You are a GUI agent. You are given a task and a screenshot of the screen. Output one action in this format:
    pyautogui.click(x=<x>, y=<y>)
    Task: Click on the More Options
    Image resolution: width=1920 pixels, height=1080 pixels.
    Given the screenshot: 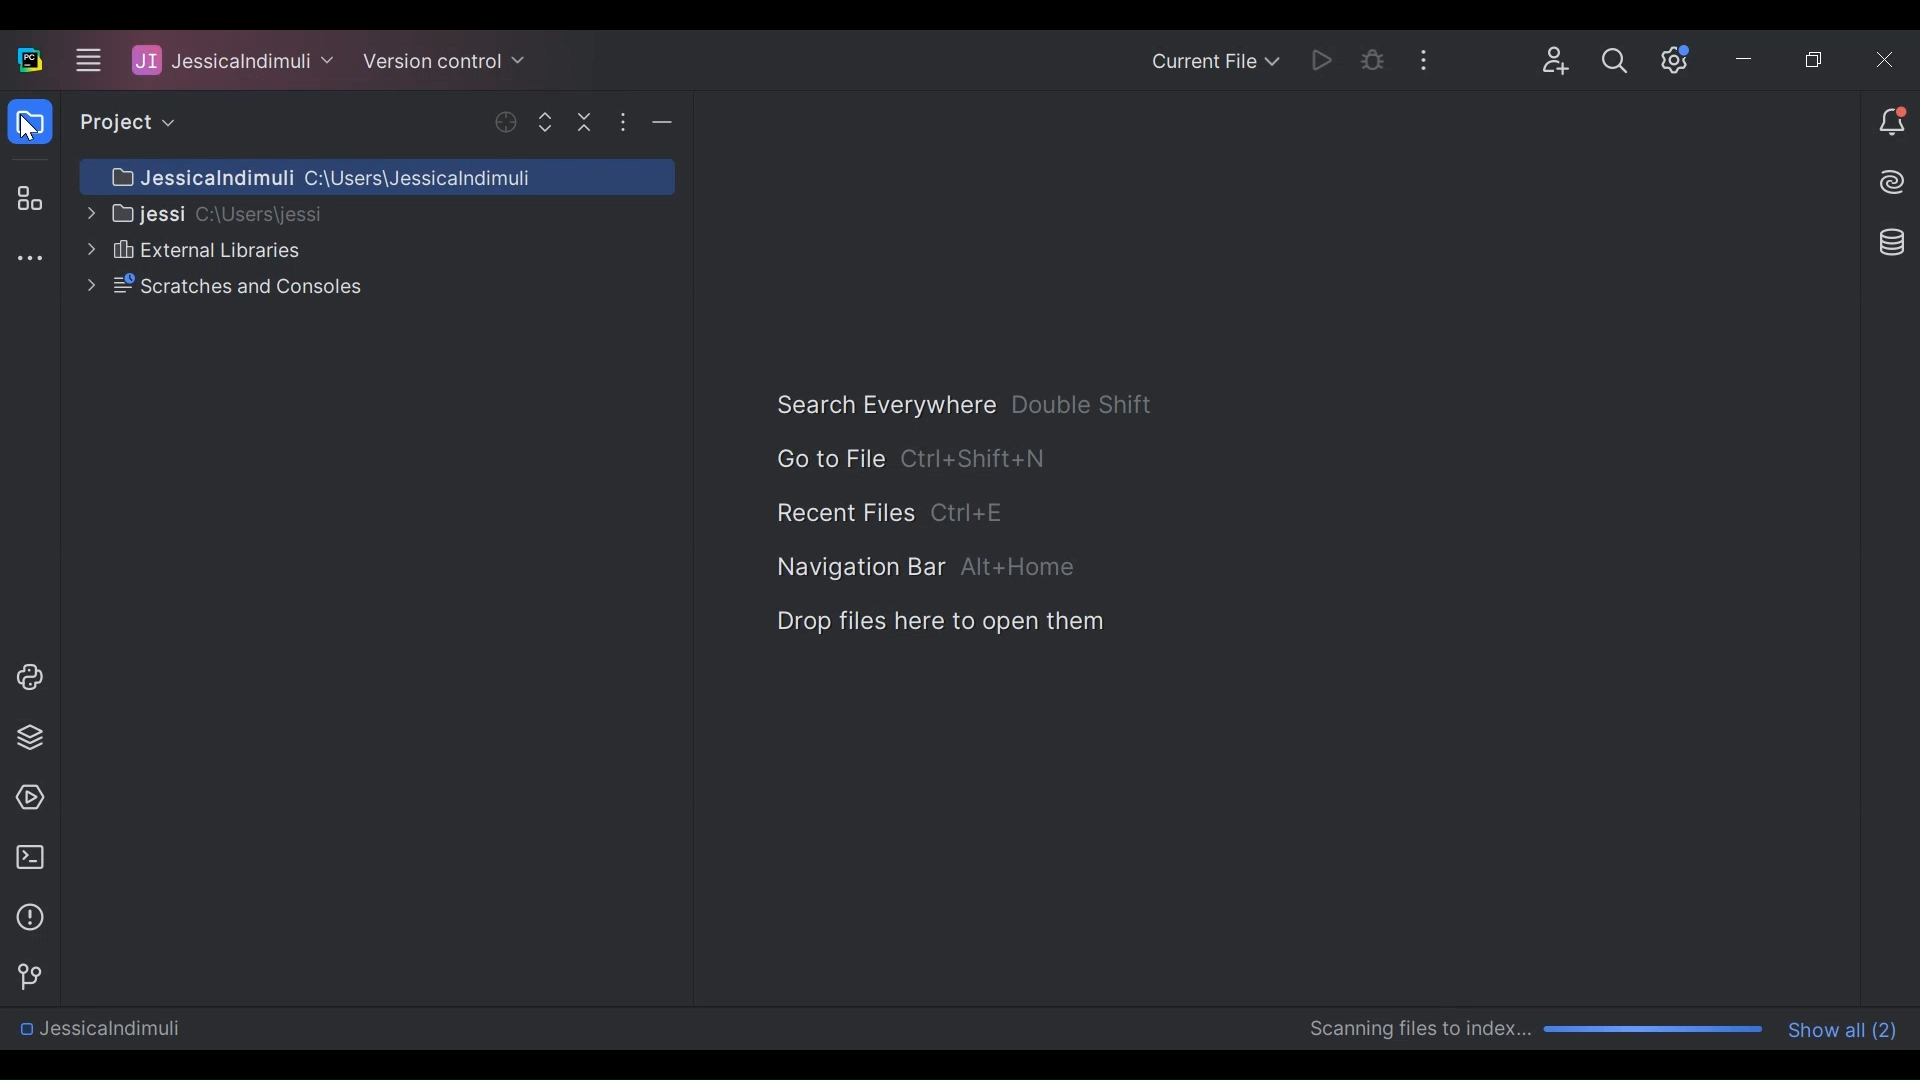 What is the action you would take?
    pyautogui.click(x=1418, y=59)
    